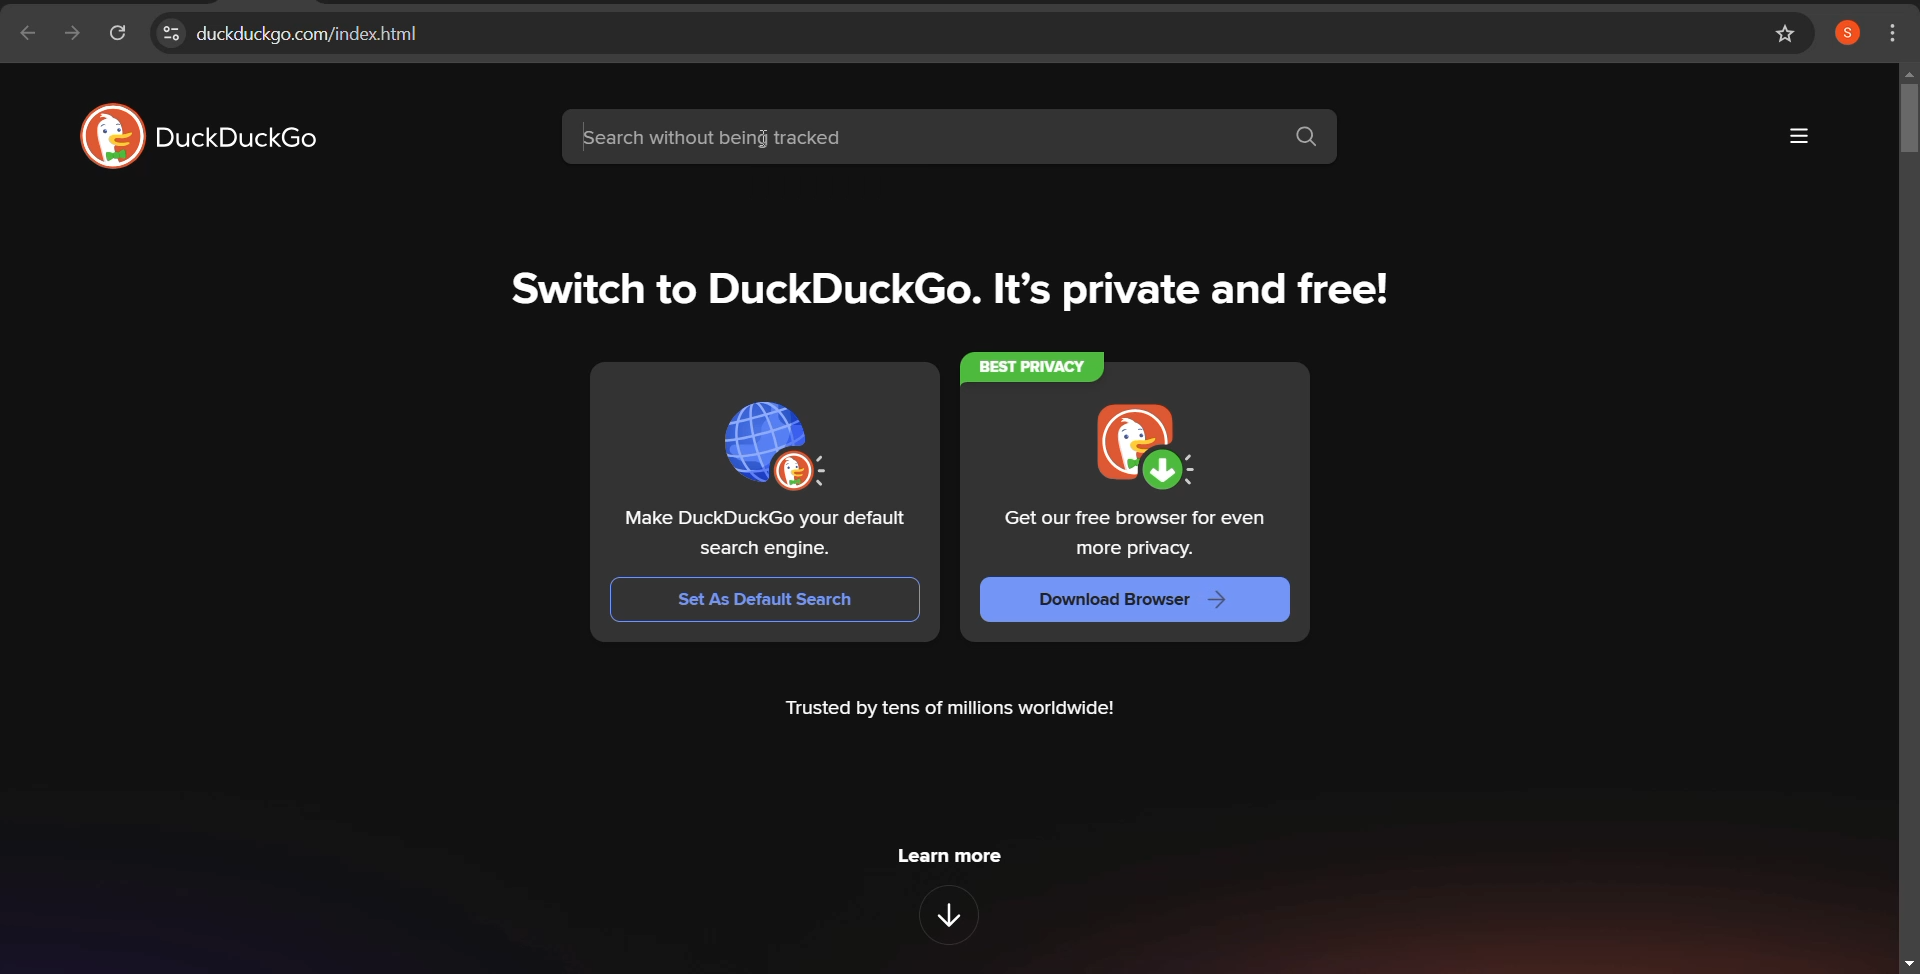  Describe the element at coordinates (766, 428) in the screenshot. I see `set as default search` at that location.